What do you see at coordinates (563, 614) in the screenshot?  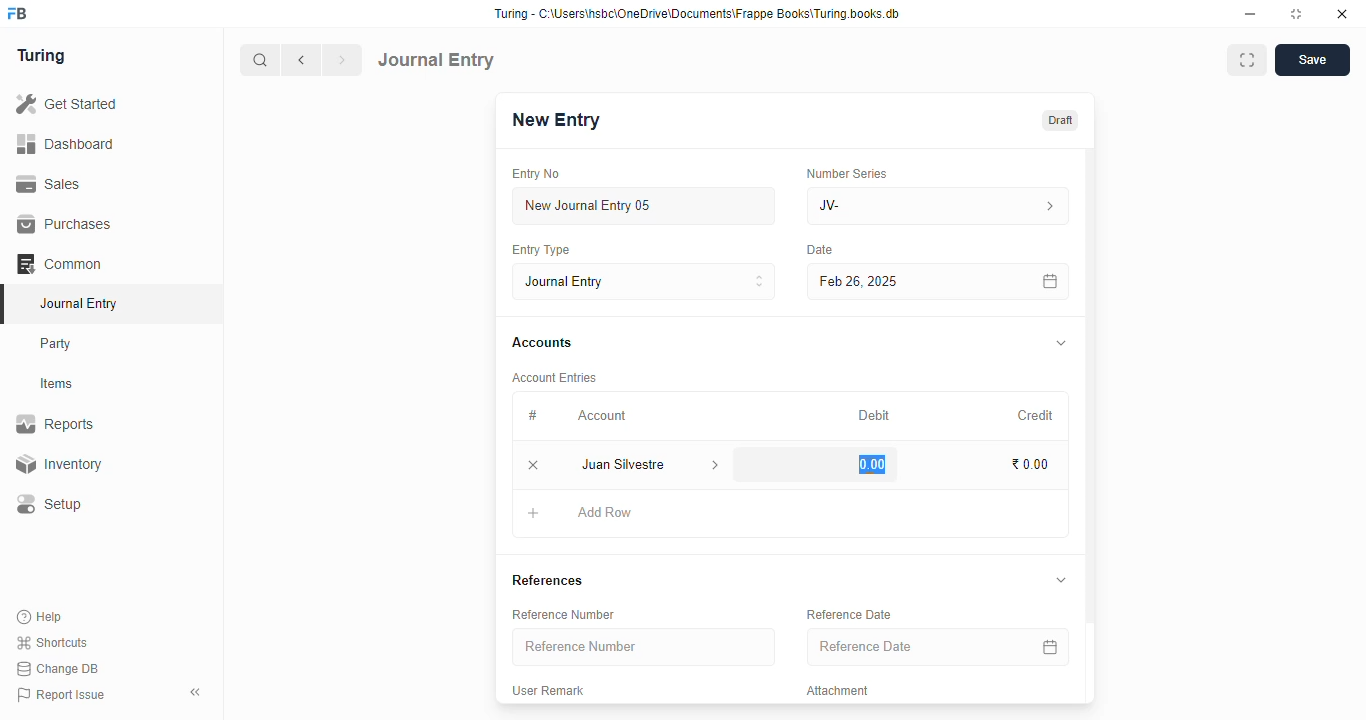 I see `reference number` at bounding box center [563, 614].